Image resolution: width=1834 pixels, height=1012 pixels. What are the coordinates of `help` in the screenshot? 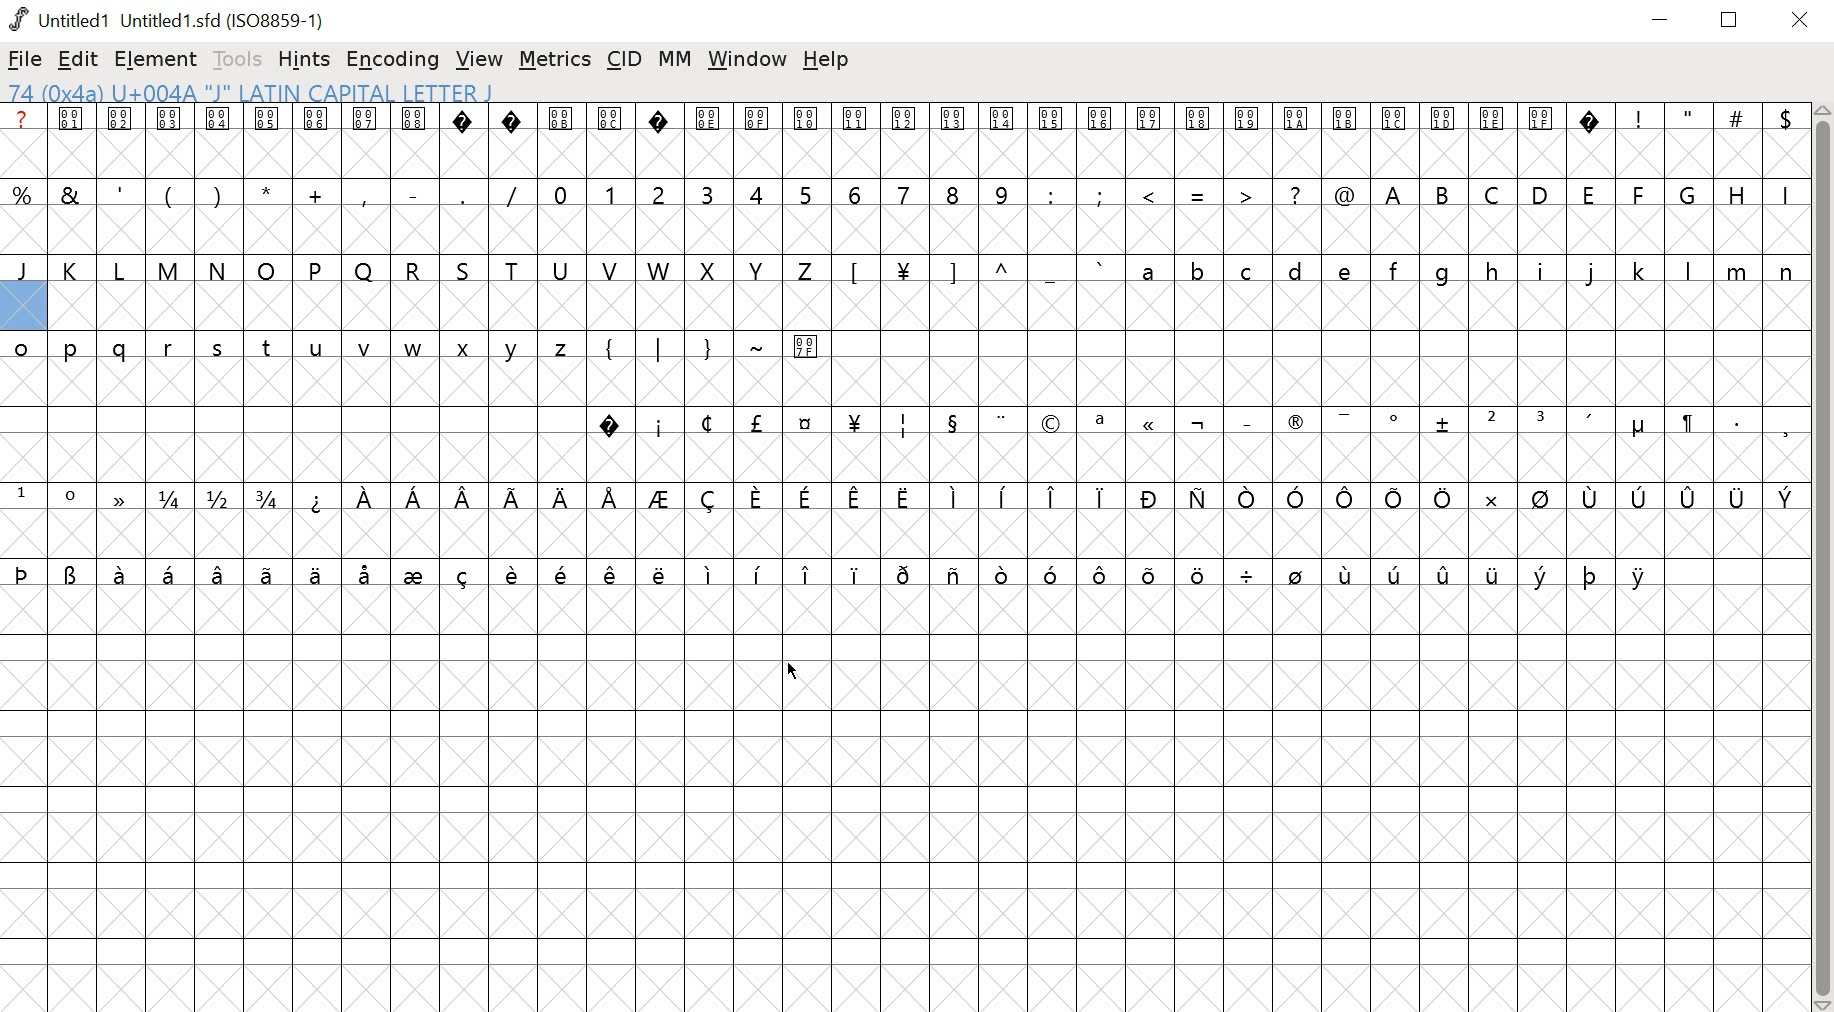 It's located at (826, 60).